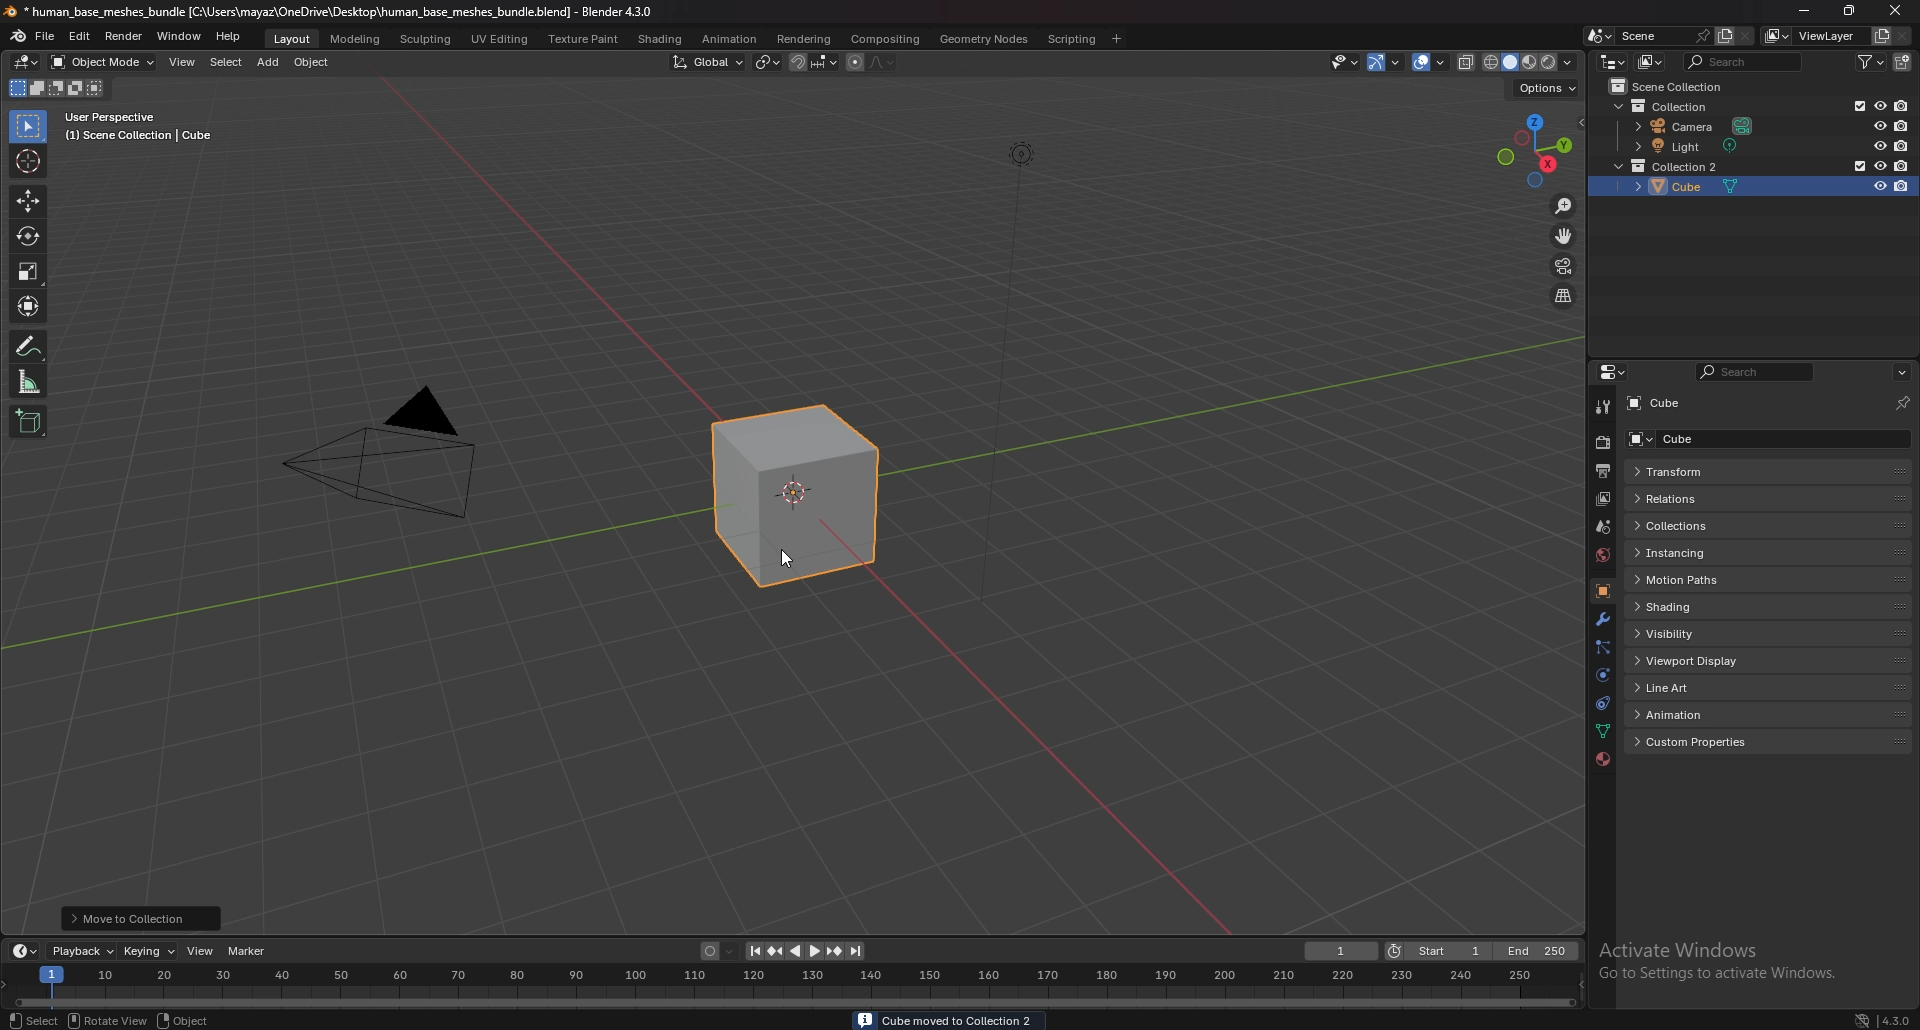 Image resolution: width=1920 pixels, height=1030 pixels. Describe the element at coordinates (1653, 61) in the screenshot. I see `display mode` at that location.